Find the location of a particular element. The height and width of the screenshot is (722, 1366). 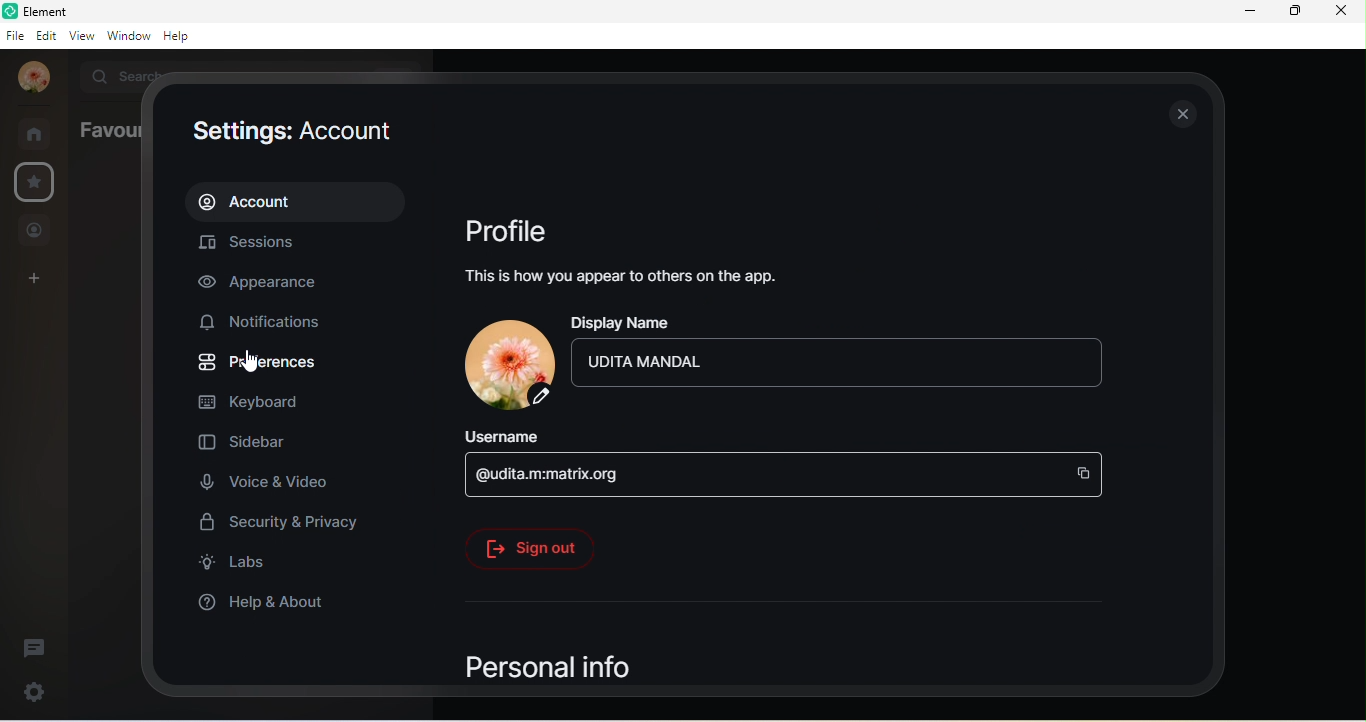

help is located at coordinates (179, 37).